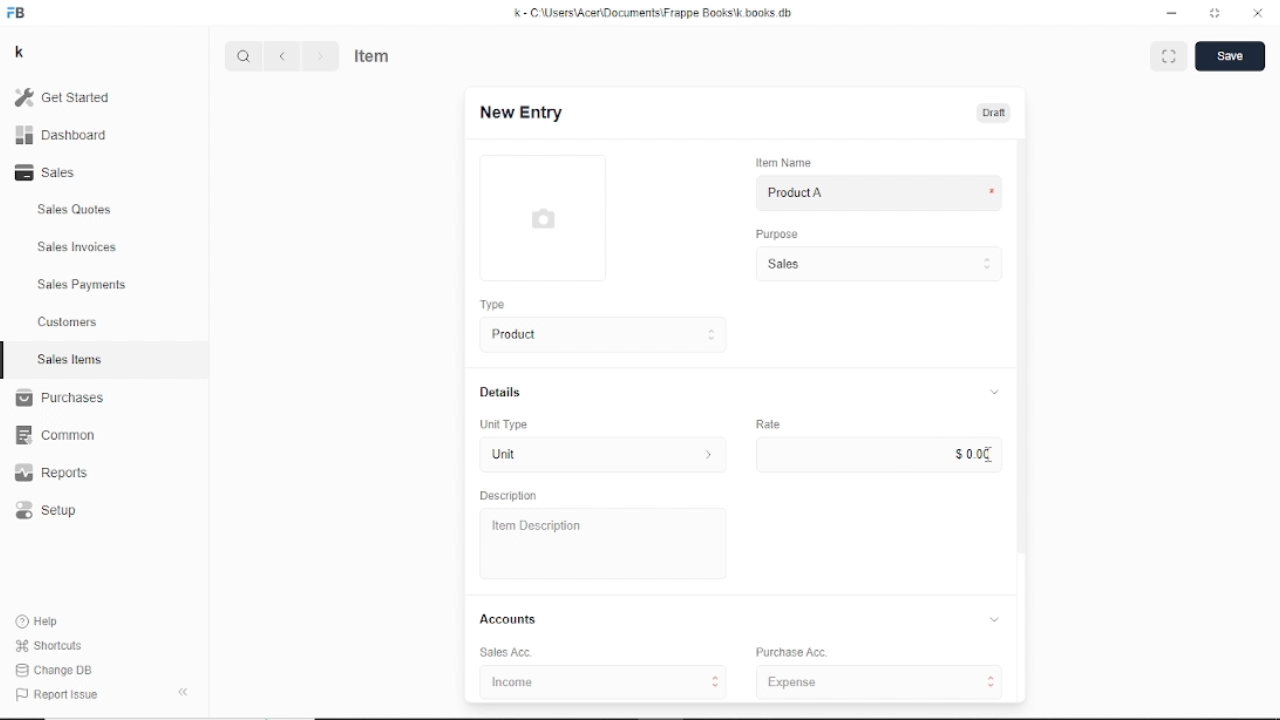  Describe the element at coordinates (1258, 13) in the screenshot. I see `Close` at that location.